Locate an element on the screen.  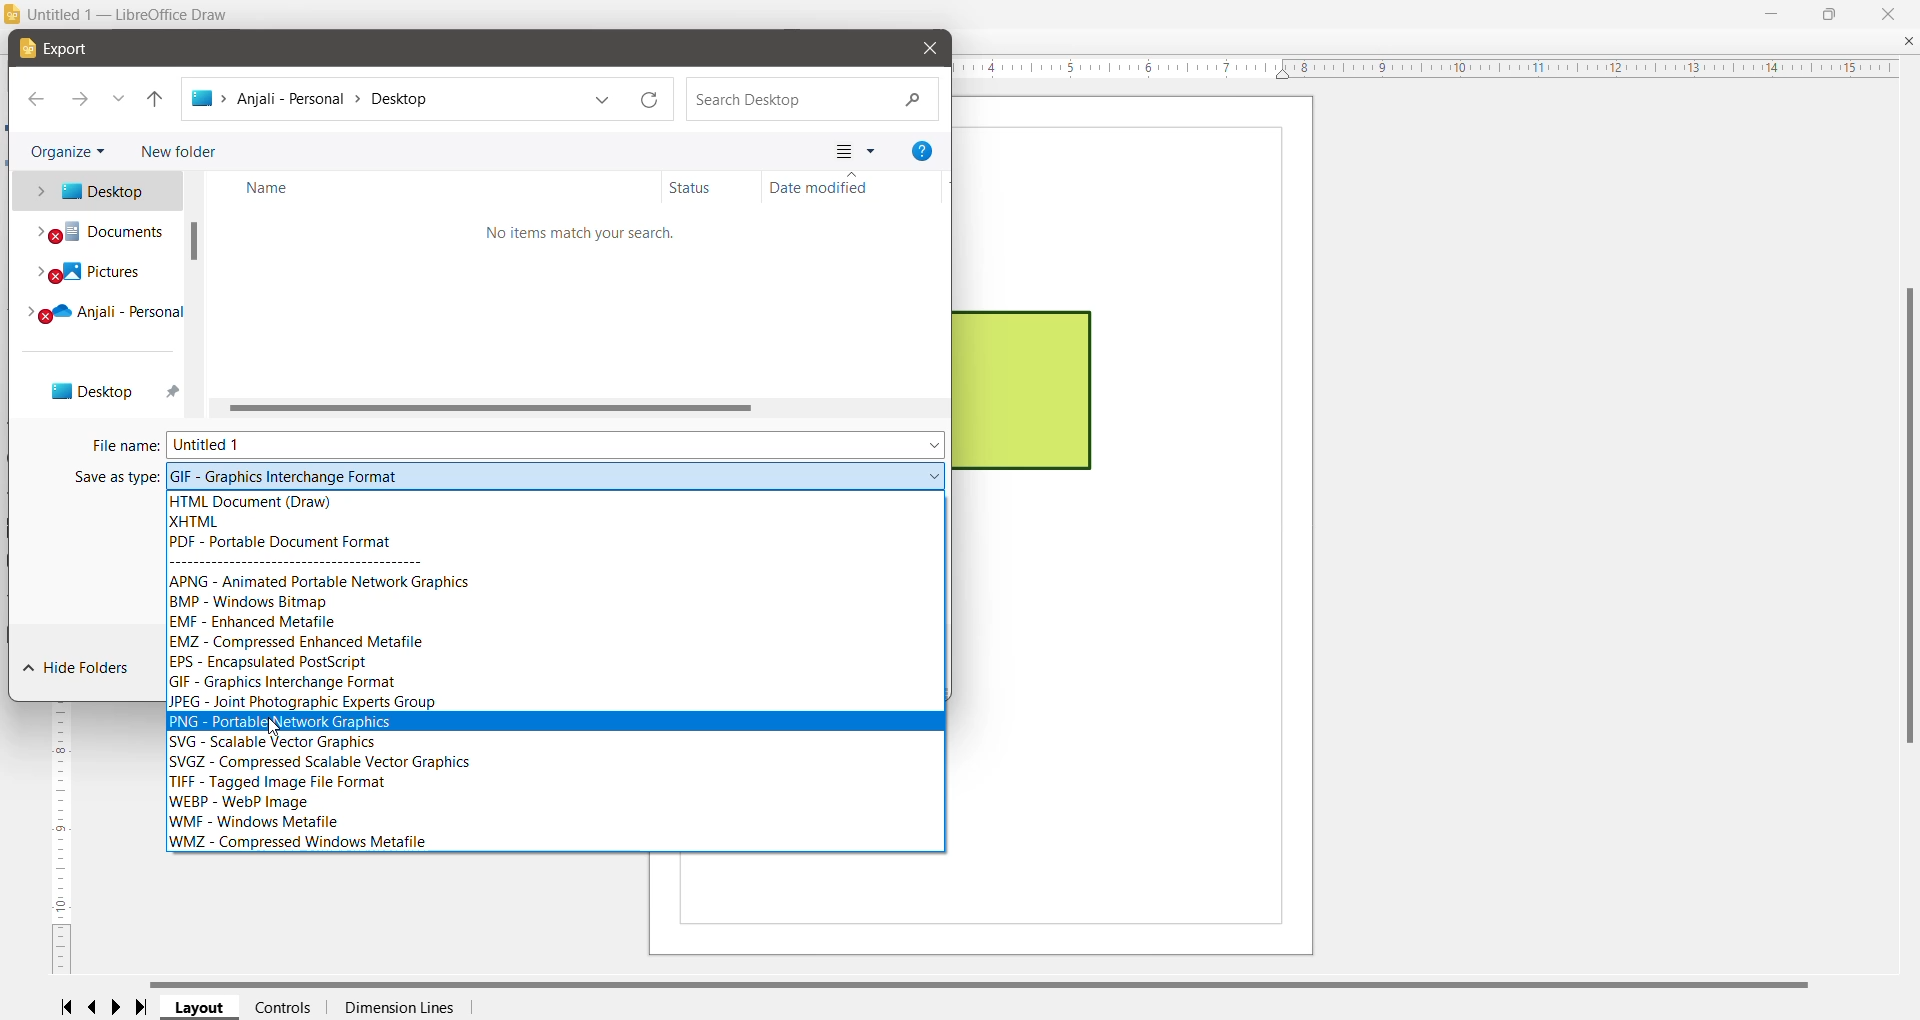
Forward is located at coordinates (80, 101).